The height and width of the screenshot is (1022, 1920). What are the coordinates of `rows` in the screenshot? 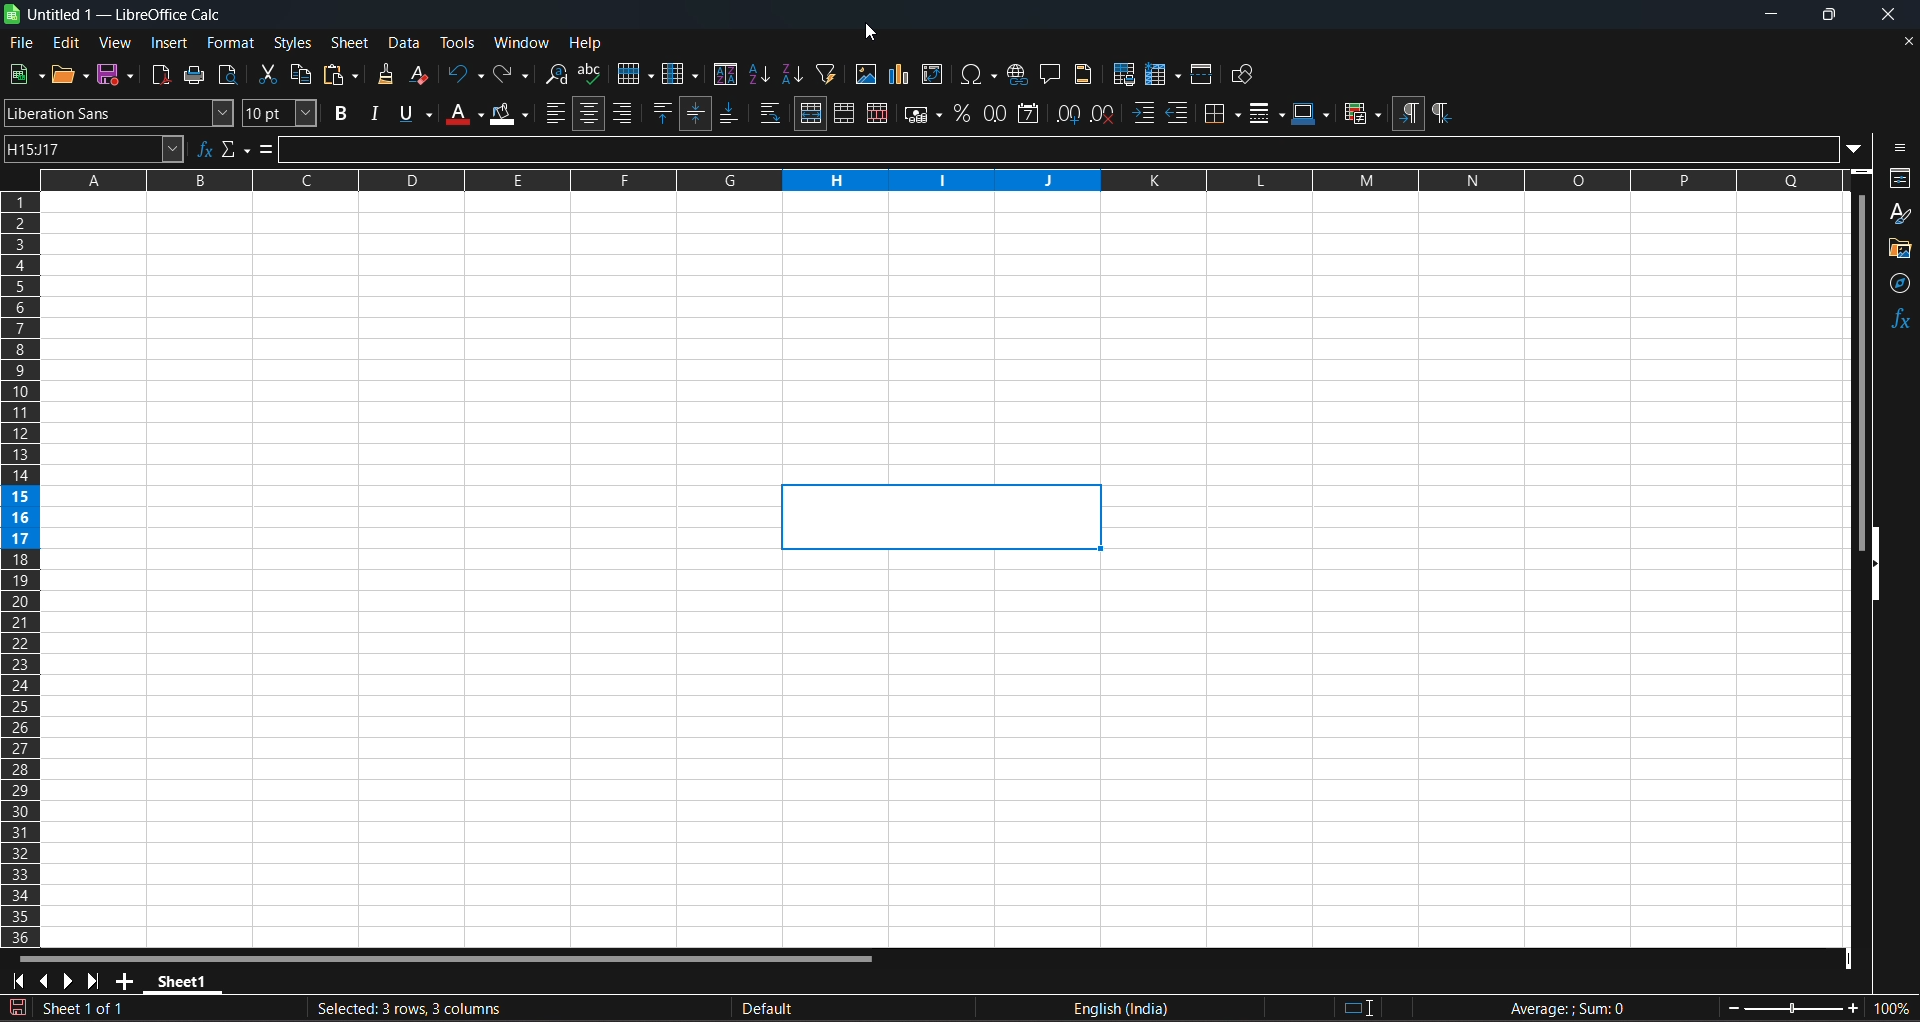 It's located at (922, 181).